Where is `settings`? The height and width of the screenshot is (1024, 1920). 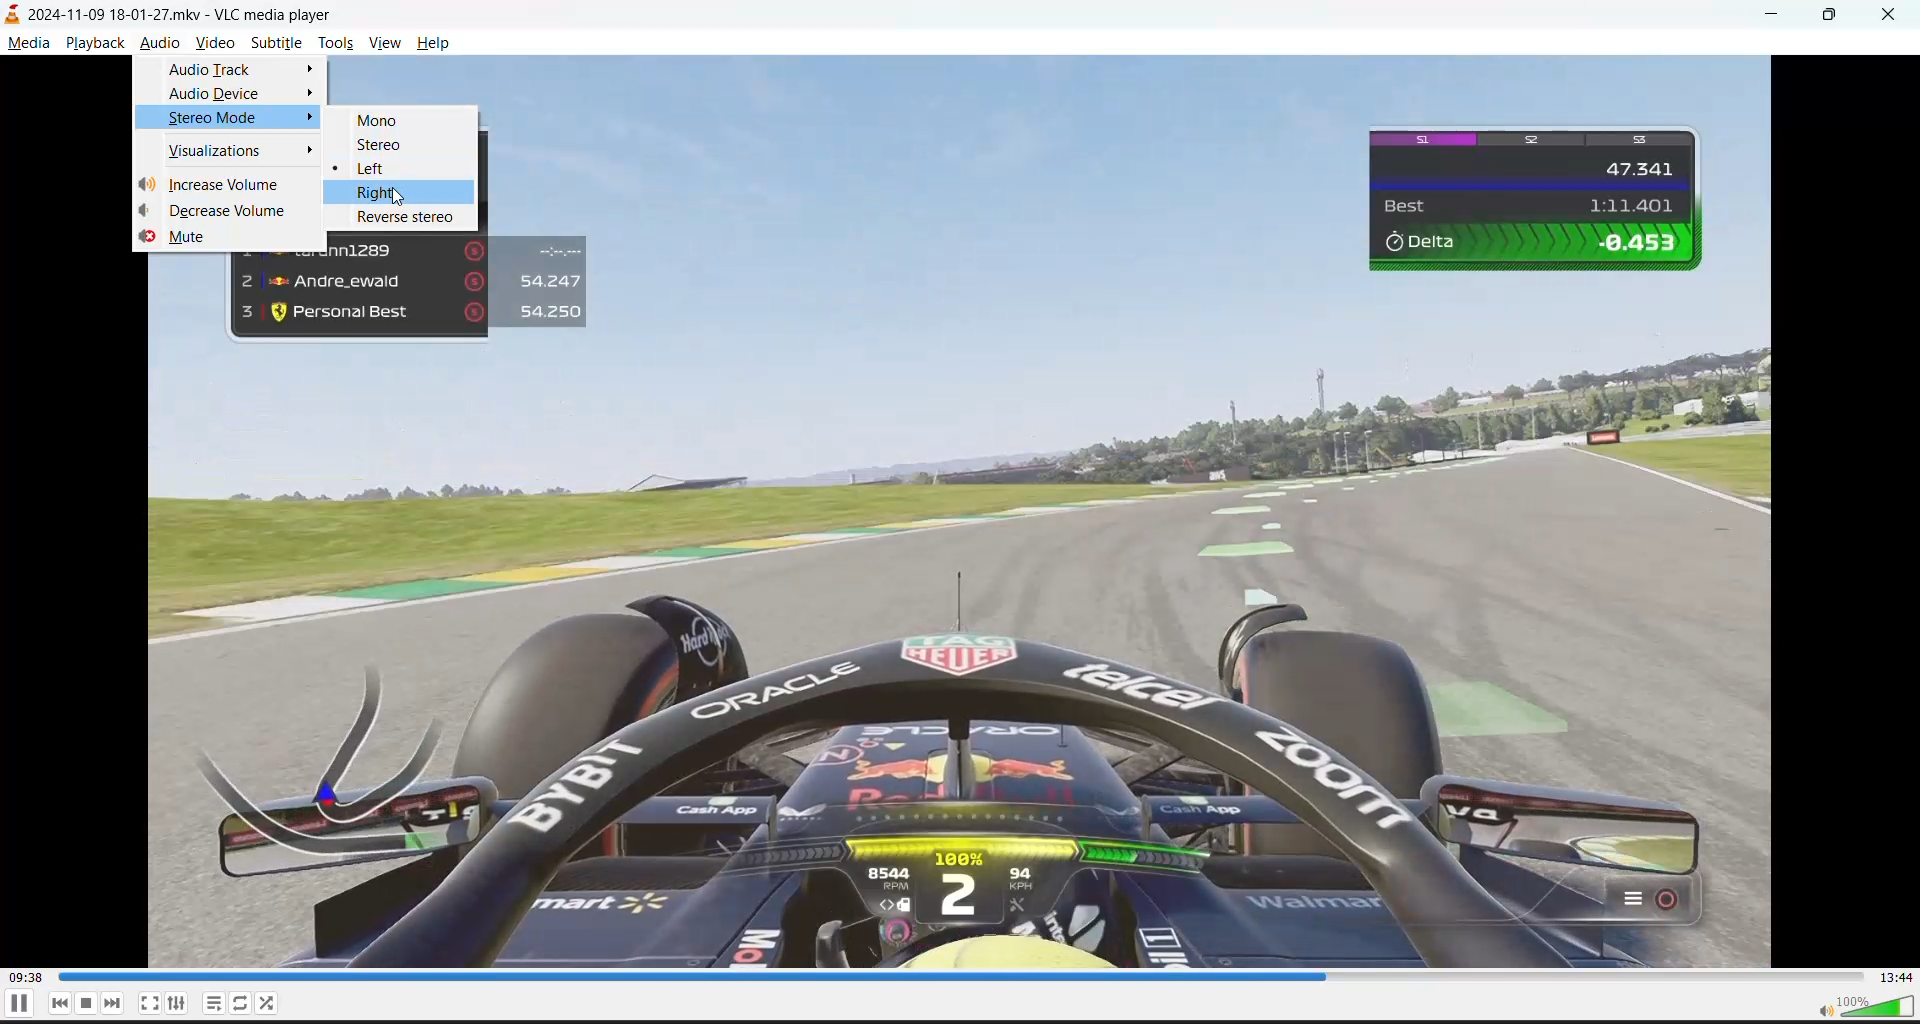
settings is located at coordinates (178, 1002).